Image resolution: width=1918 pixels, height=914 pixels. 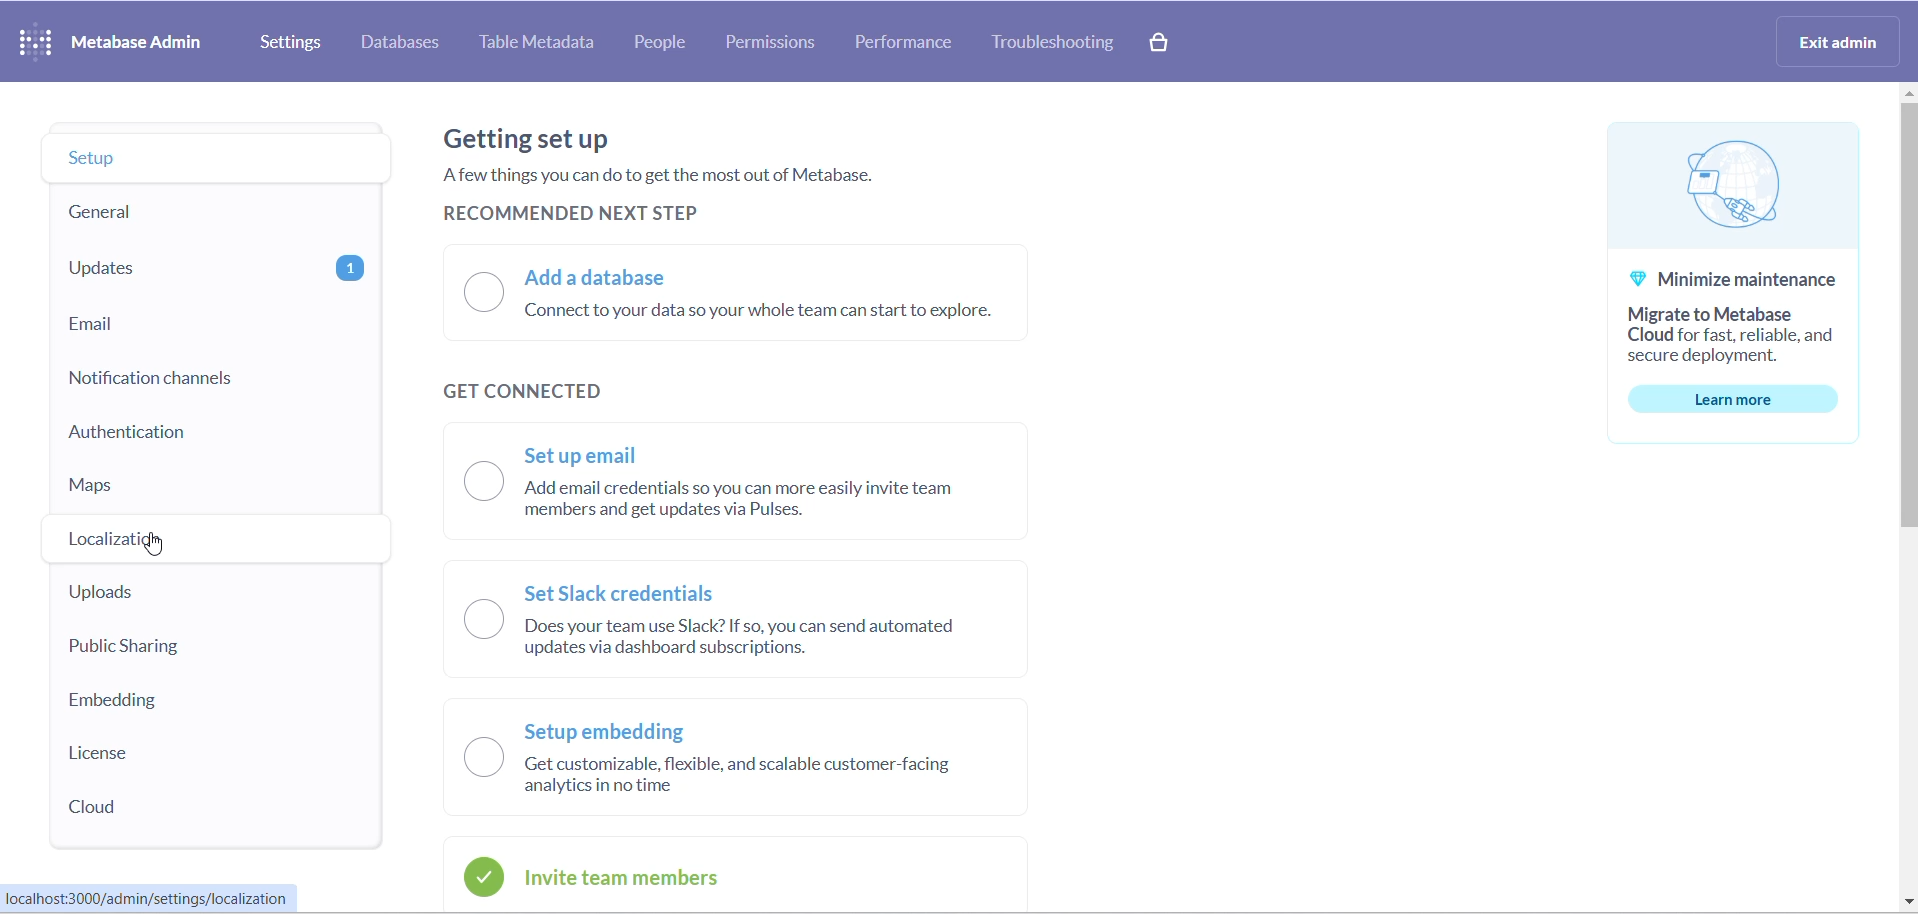 I want to click on Getting set up
A few things you can do to get the most out of Metabase.
RECOMMENDED NEXT STEP, so click(x=656, y=172).